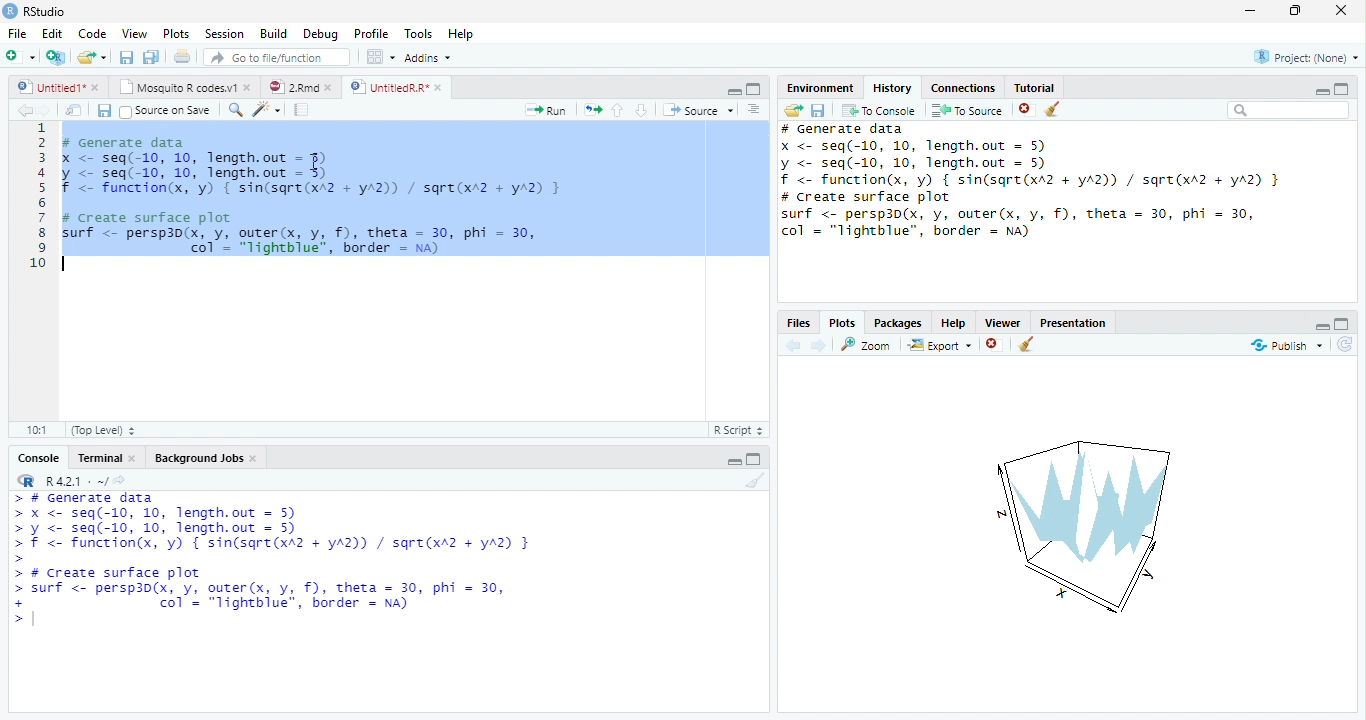 This screenshot has height=720, width=1366. Describe the element at coordinates (315, 162) in the screenshot. I see `cursor` at that location.